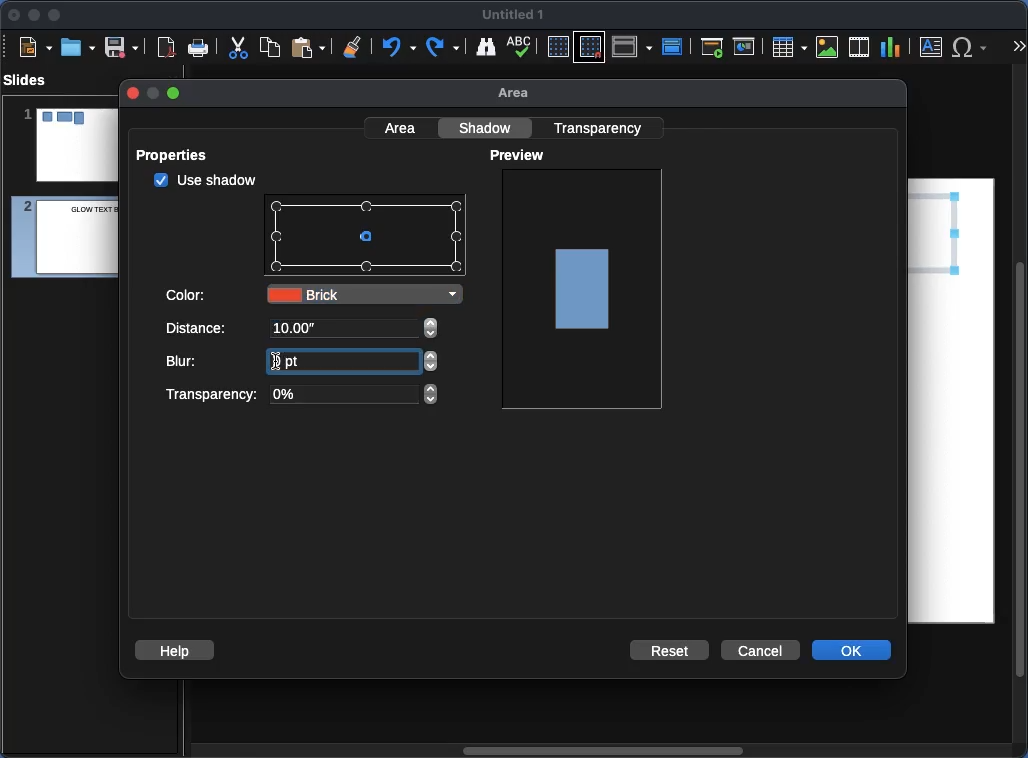  What do you see at coordinates (828, 47) in the screenshot?
I see `Image` at bounding box center [828, 47].